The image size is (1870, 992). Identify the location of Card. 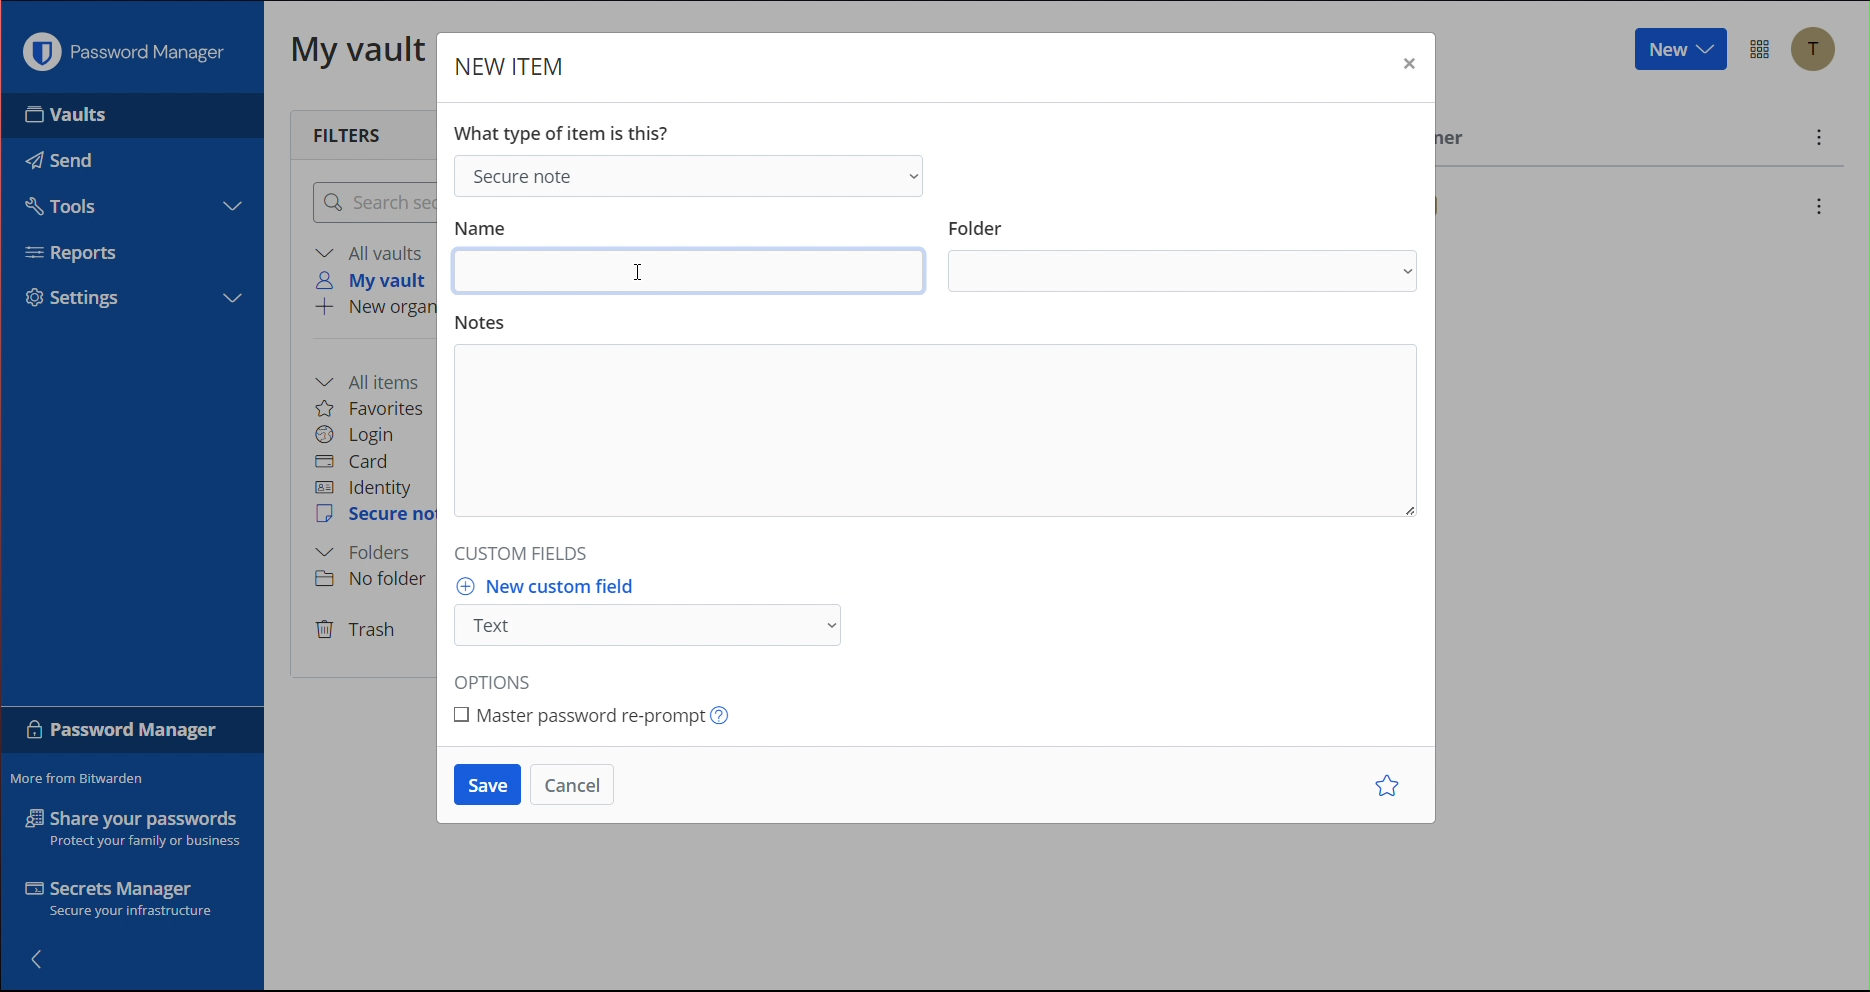
(352, 462).